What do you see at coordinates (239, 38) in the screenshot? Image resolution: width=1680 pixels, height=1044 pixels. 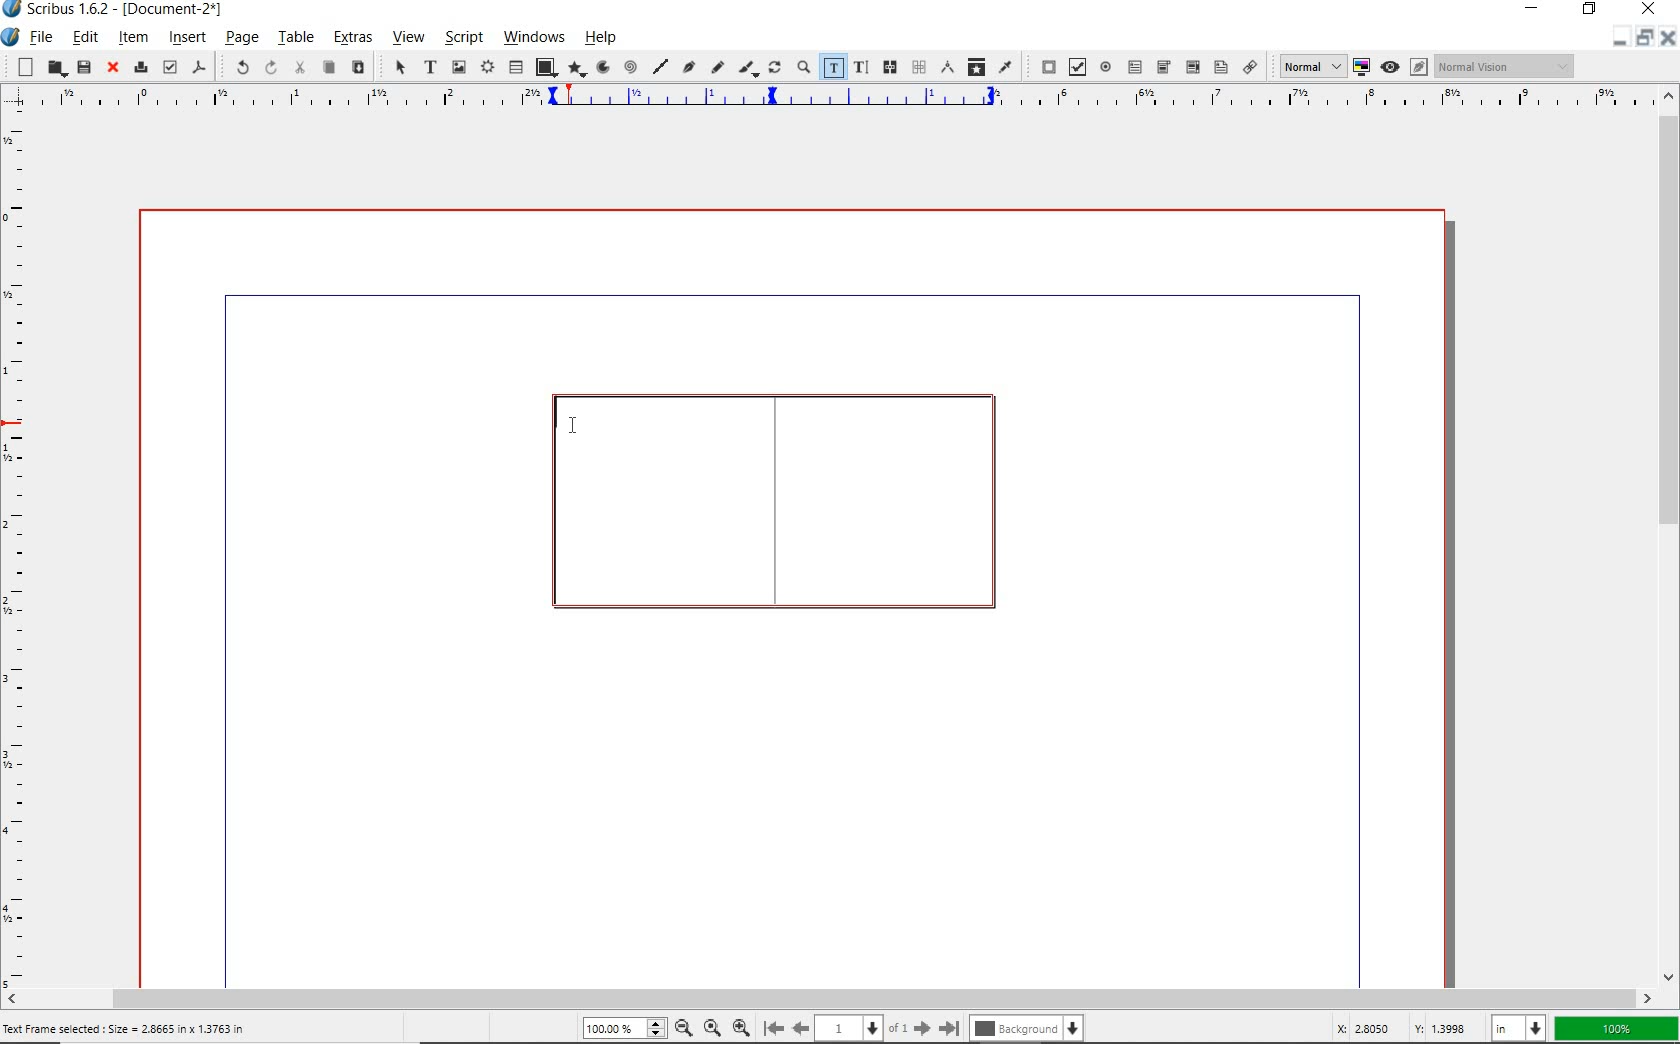 I see `page` at bounding box center [239, 38].